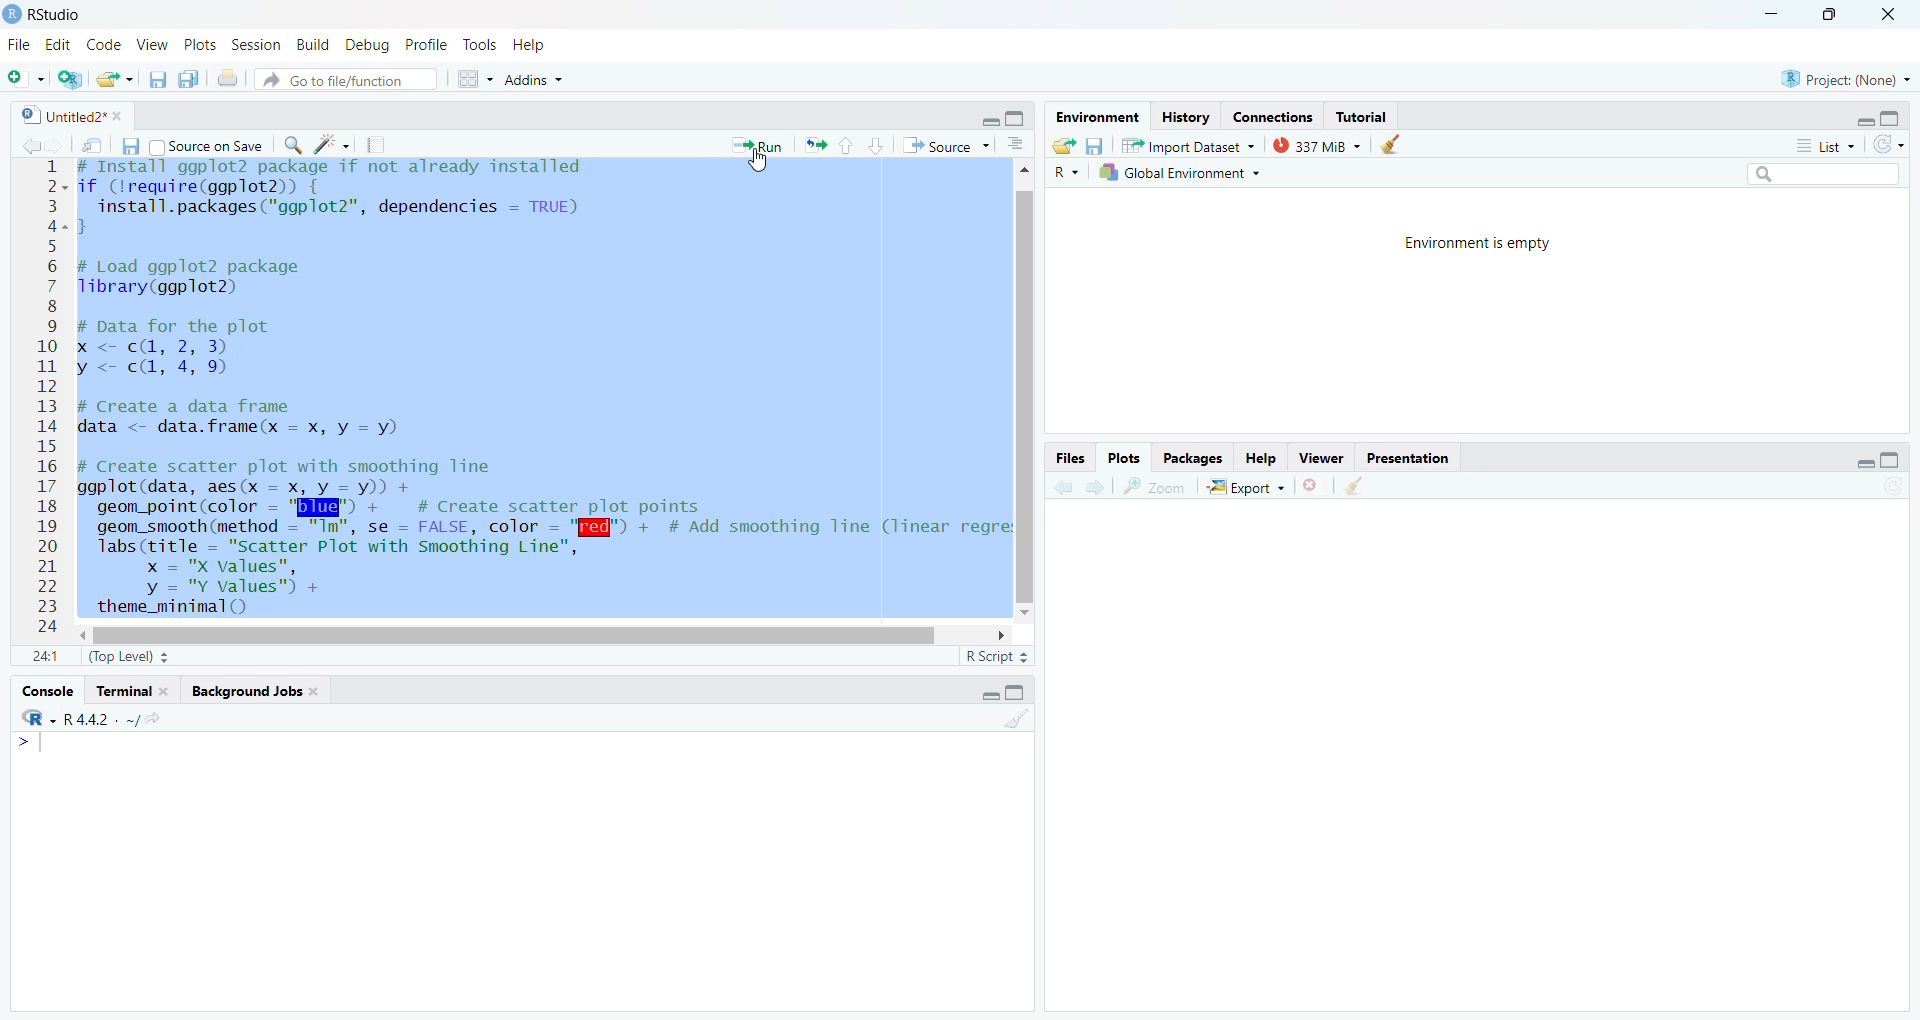 The image size is (1920, 1020). What do you see at coordinates (539, 389) in the screenshot?
I see `install ggp to 2 package if not already installed if Crequire(ggplot2)install.packages ("ggplot2", dependencies = TRUE)}# Load ggplot2 packageTibrary(ggplot2) 1# Data for the plotx <- c@, 2, 3)y <= c@, 4, 9)# Create a data framedata <- data.frame(x = x, y = y)# Create scatter plot with smoothing lineggplot(data, aes(x = x, y = y)) +geom_point(color - "BIE" + # Create scatter plot pointsgeom_smooth (method = "Im", se = FALSE, color = "[Q@l") + # Add smoothing line (linear regrelabs (title = "Scatter Plot with Smoothing Line",x = "X values",y = "Y values") +theme_minimal()` at bounding box center [539, 389].